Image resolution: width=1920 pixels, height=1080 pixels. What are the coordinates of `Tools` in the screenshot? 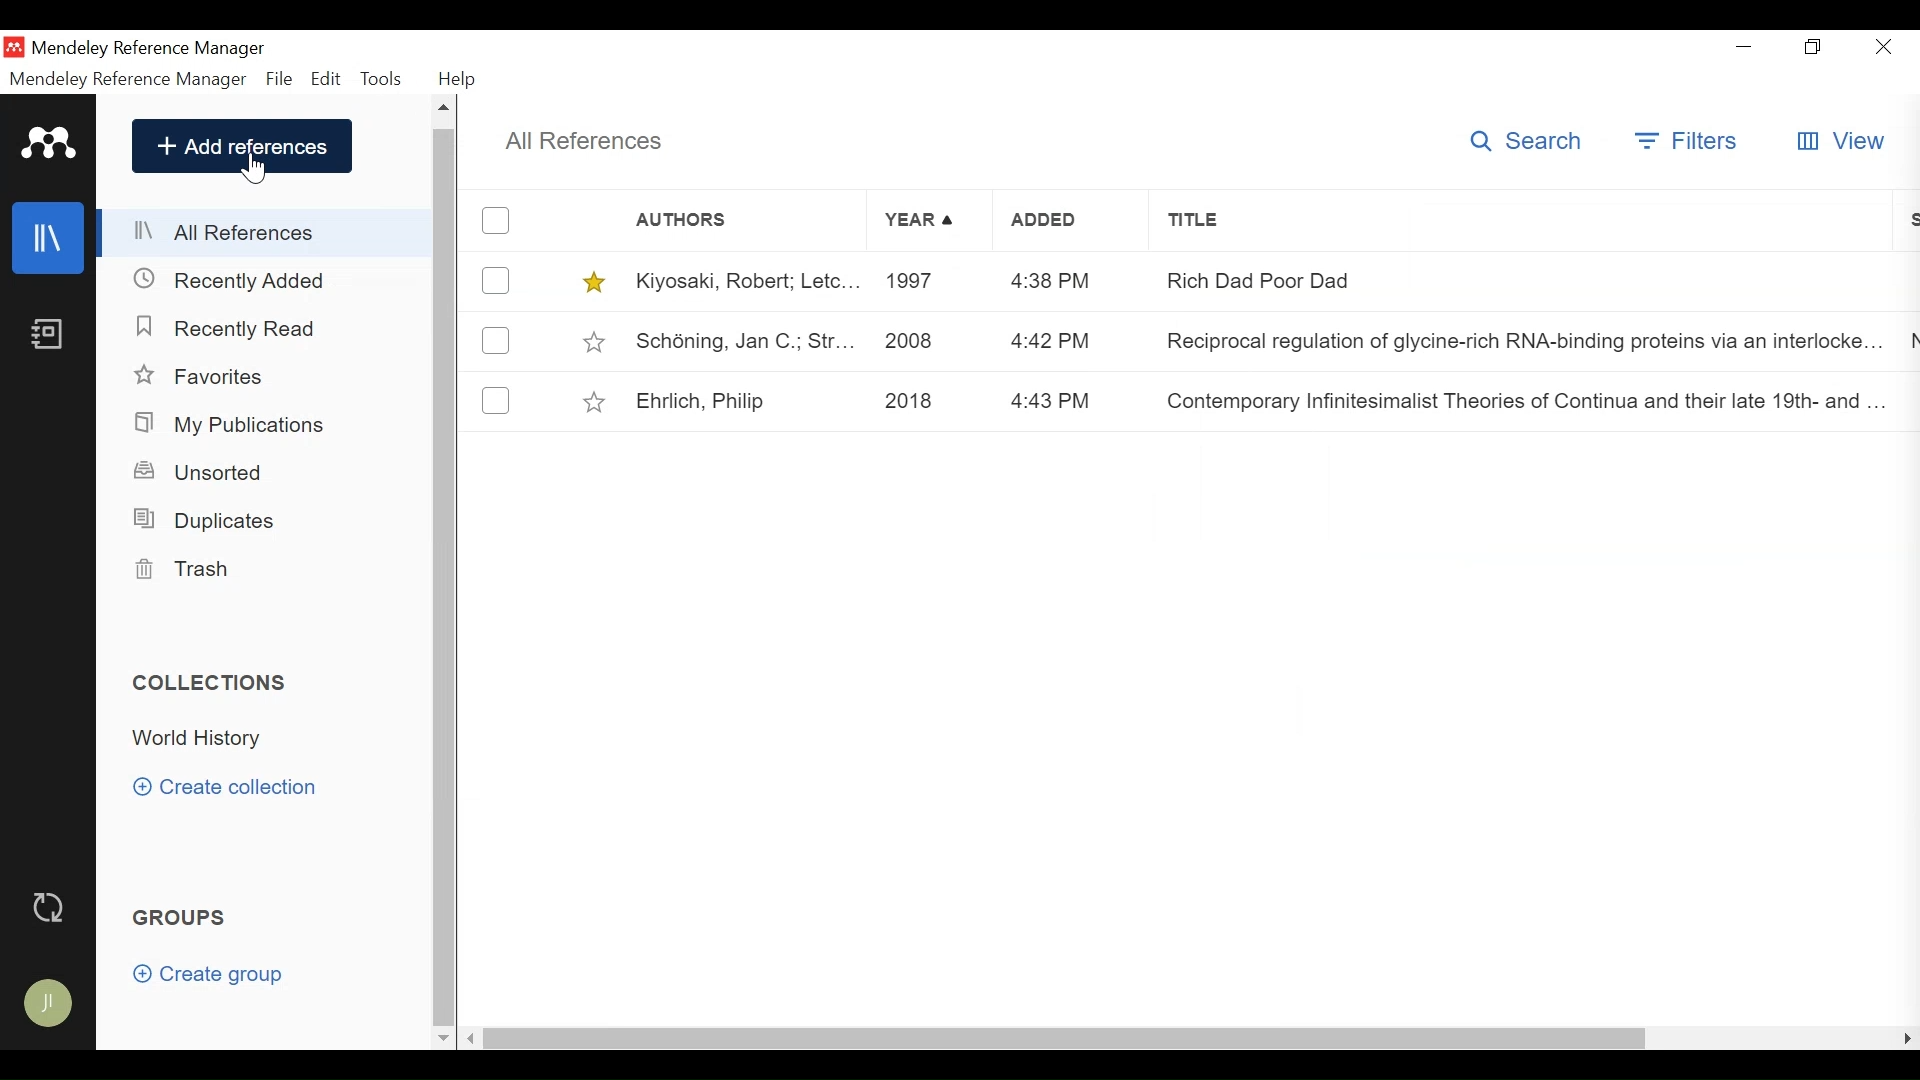 It's located at (383, 76).